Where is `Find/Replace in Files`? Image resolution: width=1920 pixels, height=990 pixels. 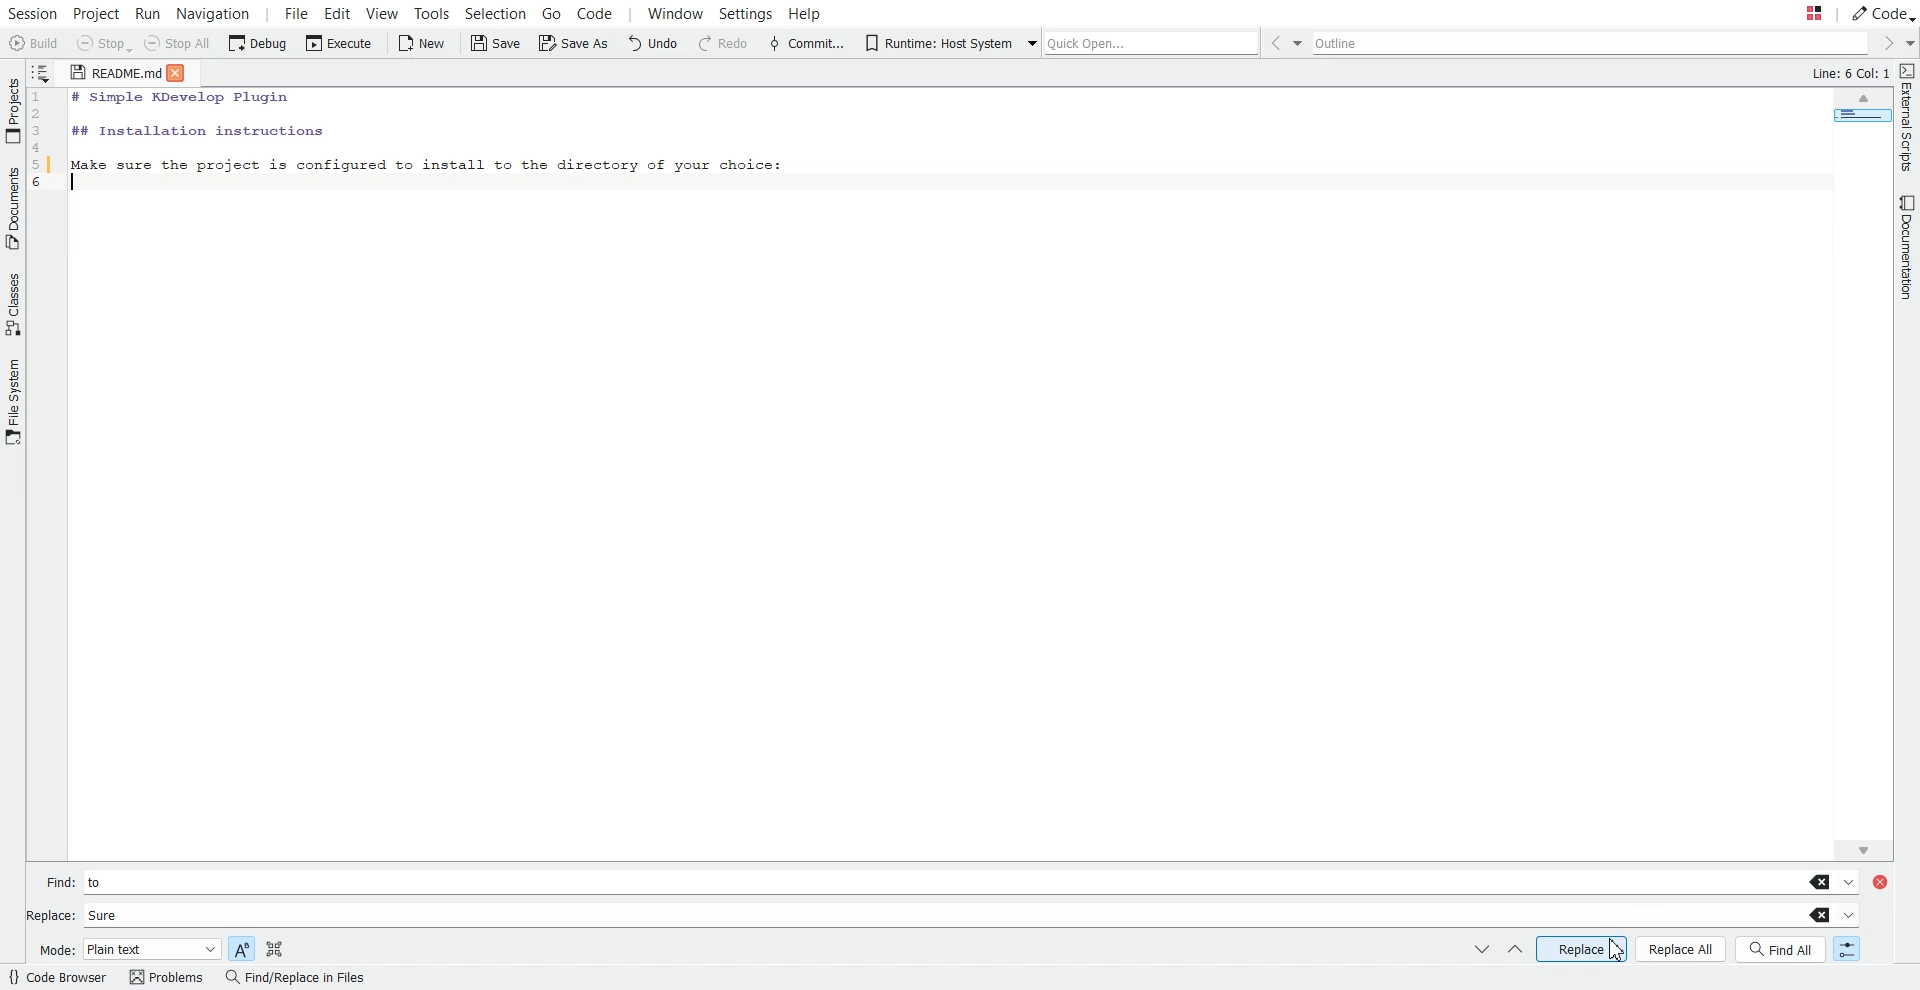 Find/Replace in Files is located at coordinates (294, 978).